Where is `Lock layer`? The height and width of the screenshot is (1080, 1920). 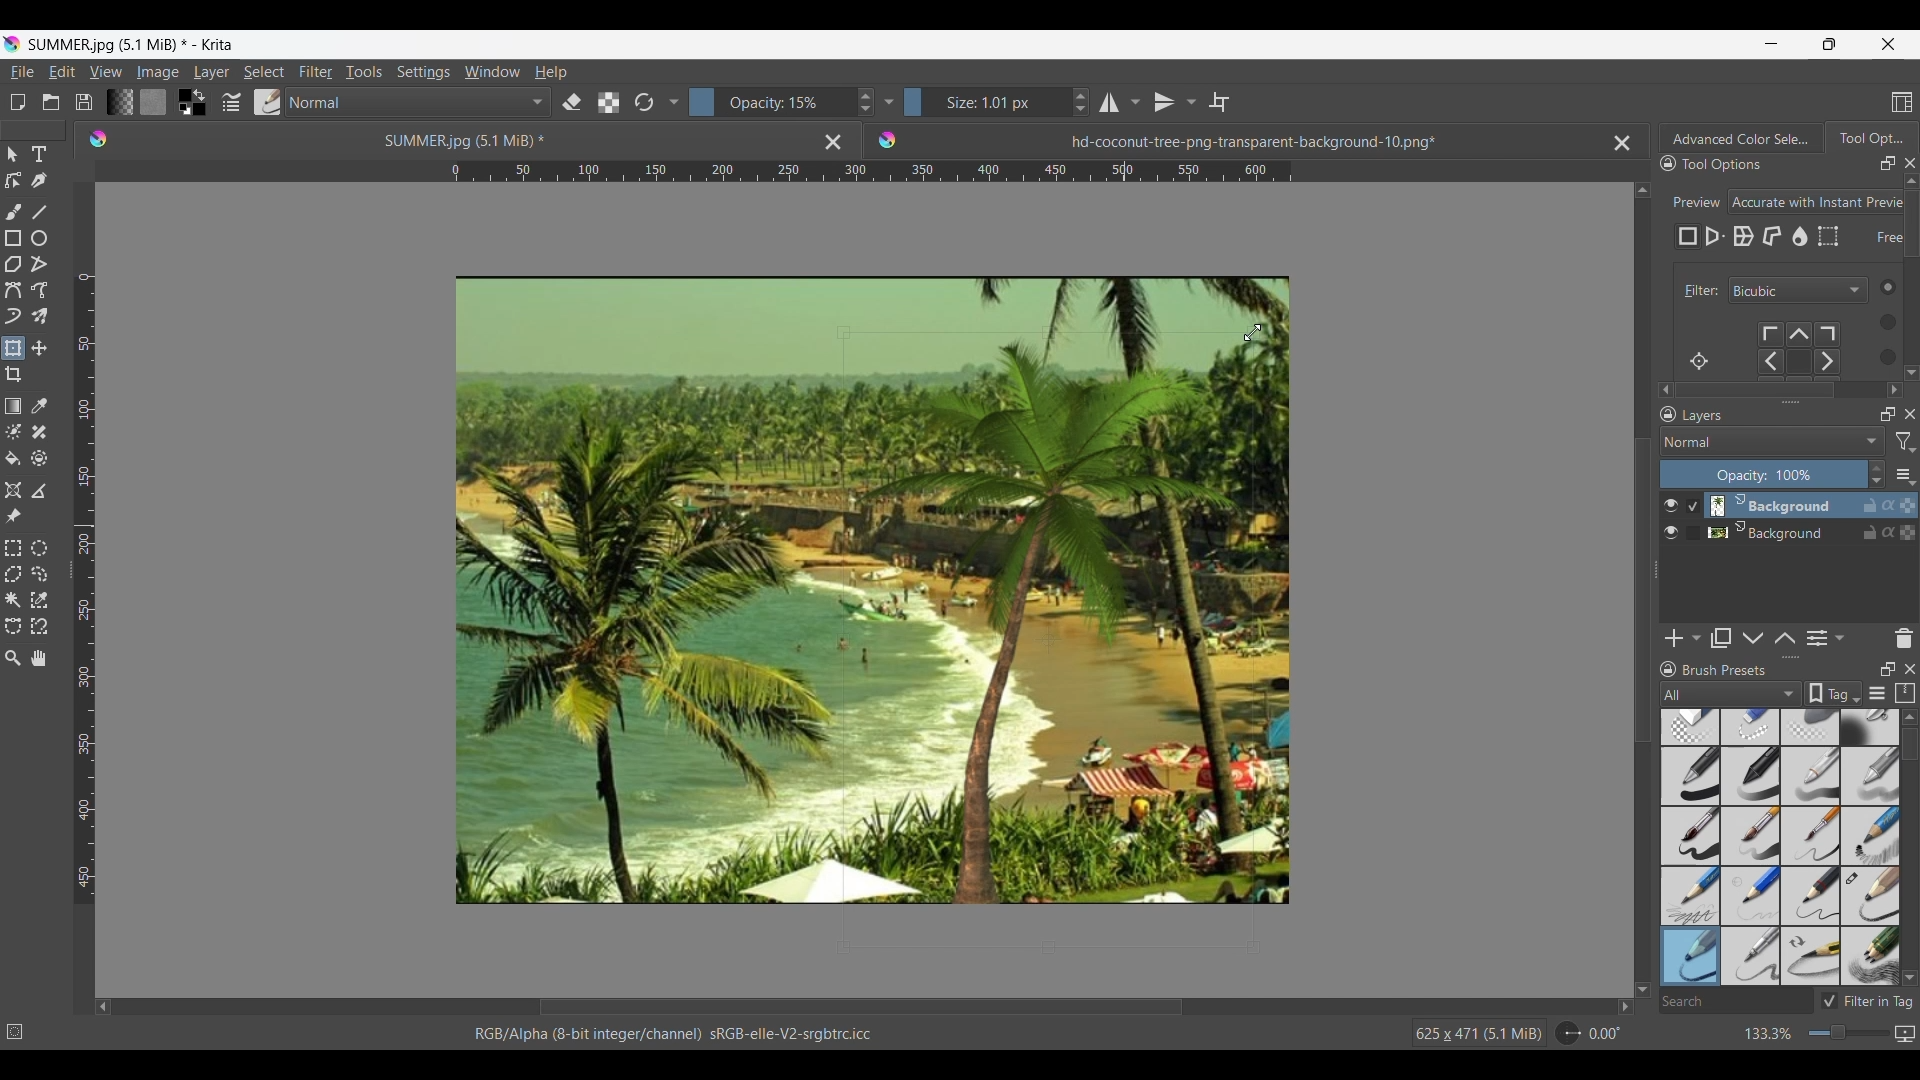 Lock layer is located at coordinates (1870, 505).